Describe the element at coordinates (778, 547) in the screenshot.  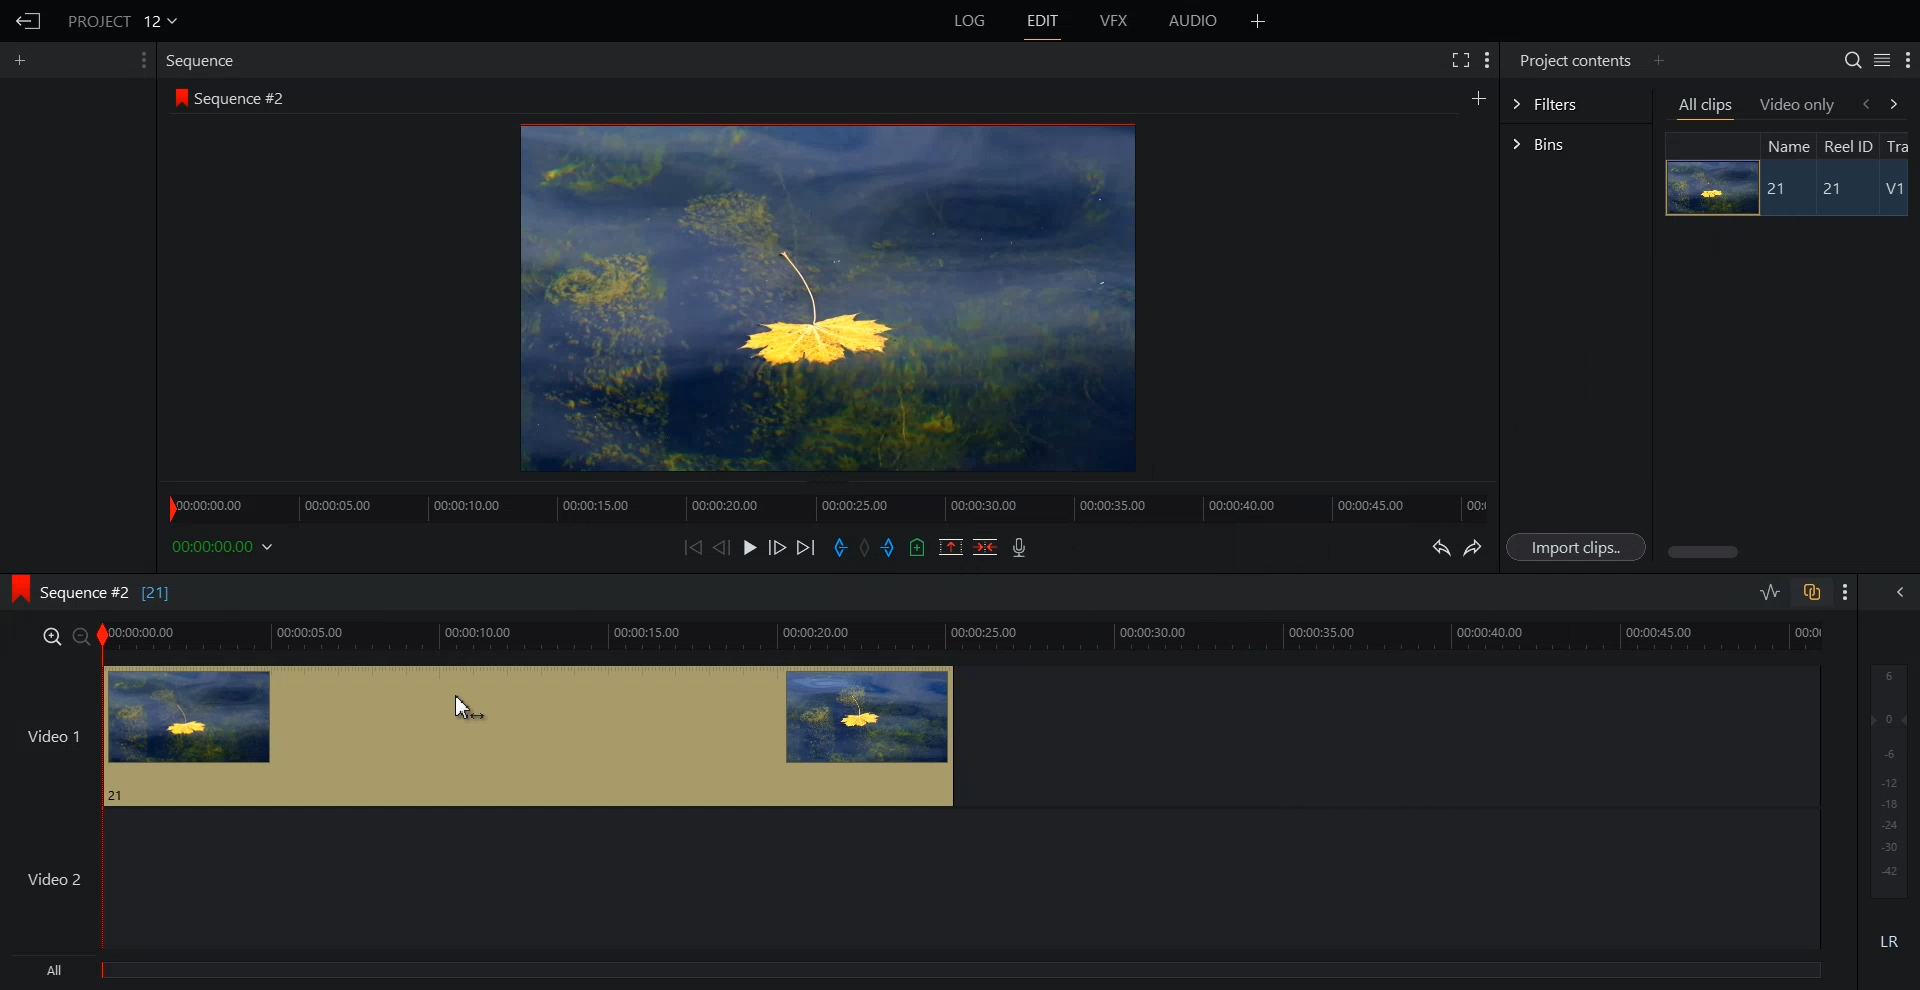
I see `Nurse one frame forward` at that location.